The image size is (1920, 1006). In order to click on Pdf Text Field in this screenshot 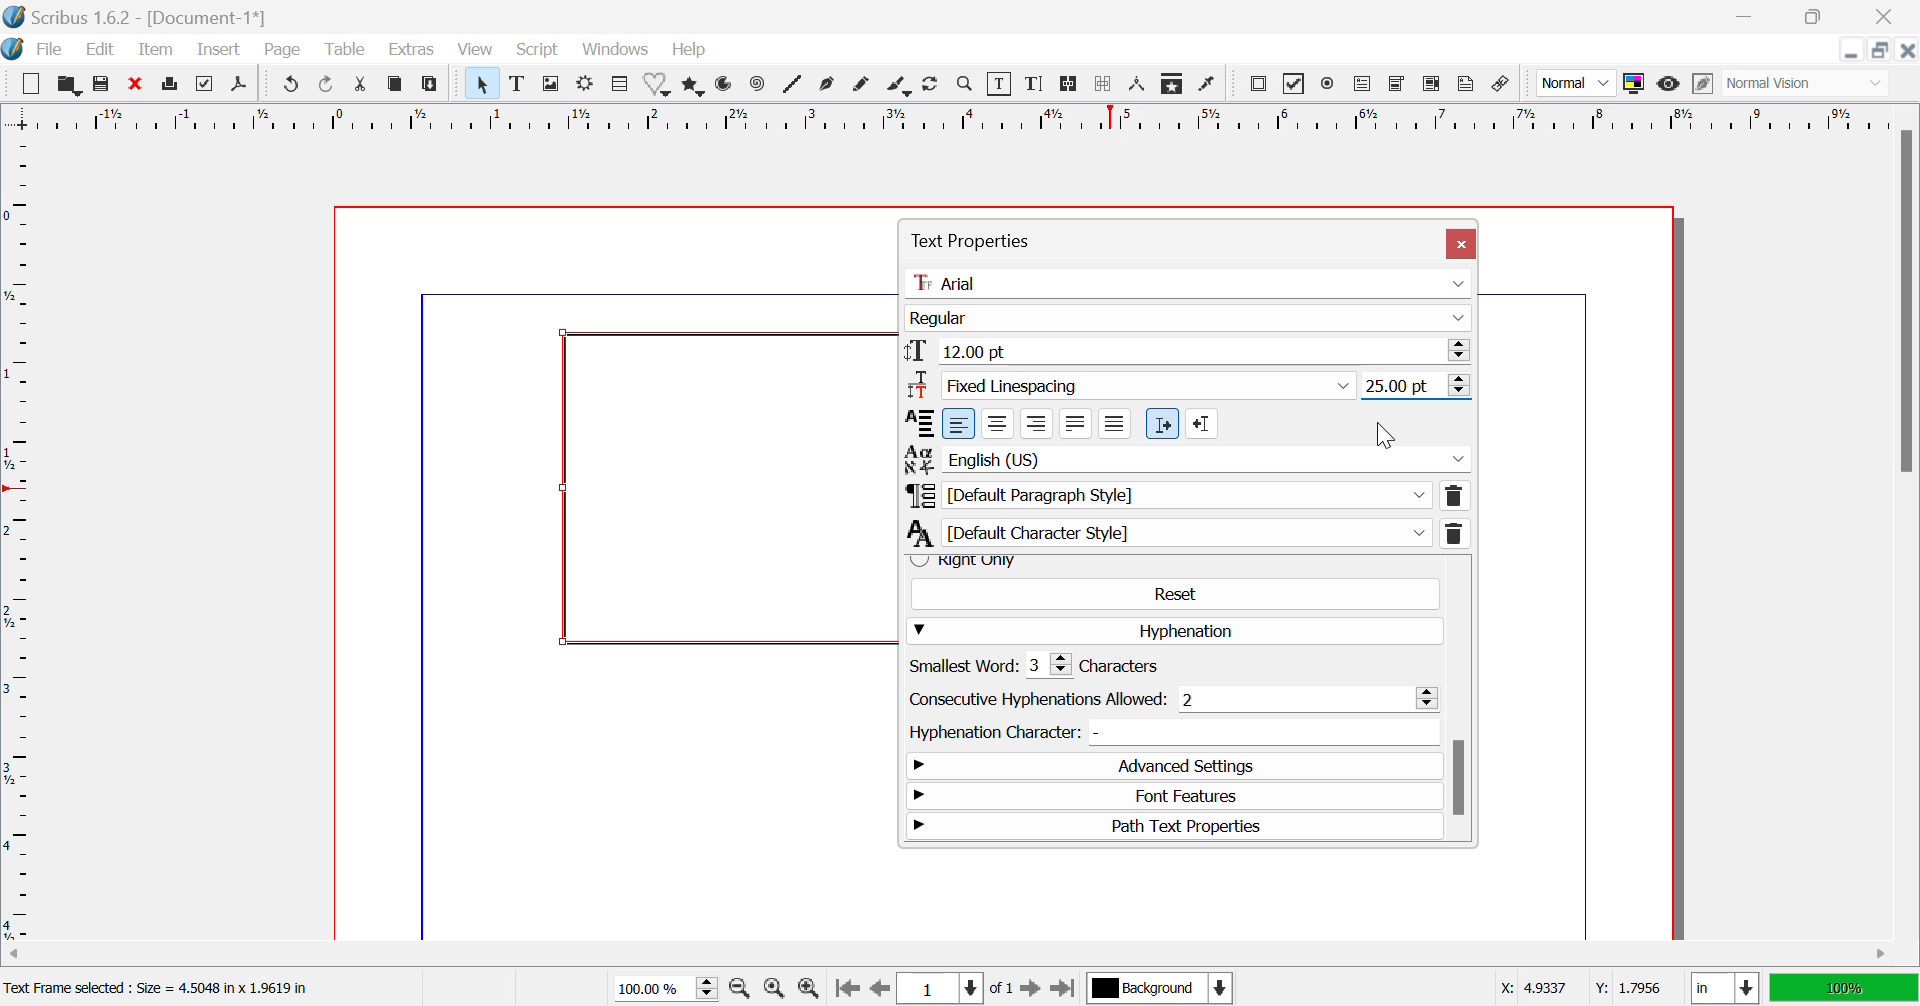, I will do `click(1364, 86)`.